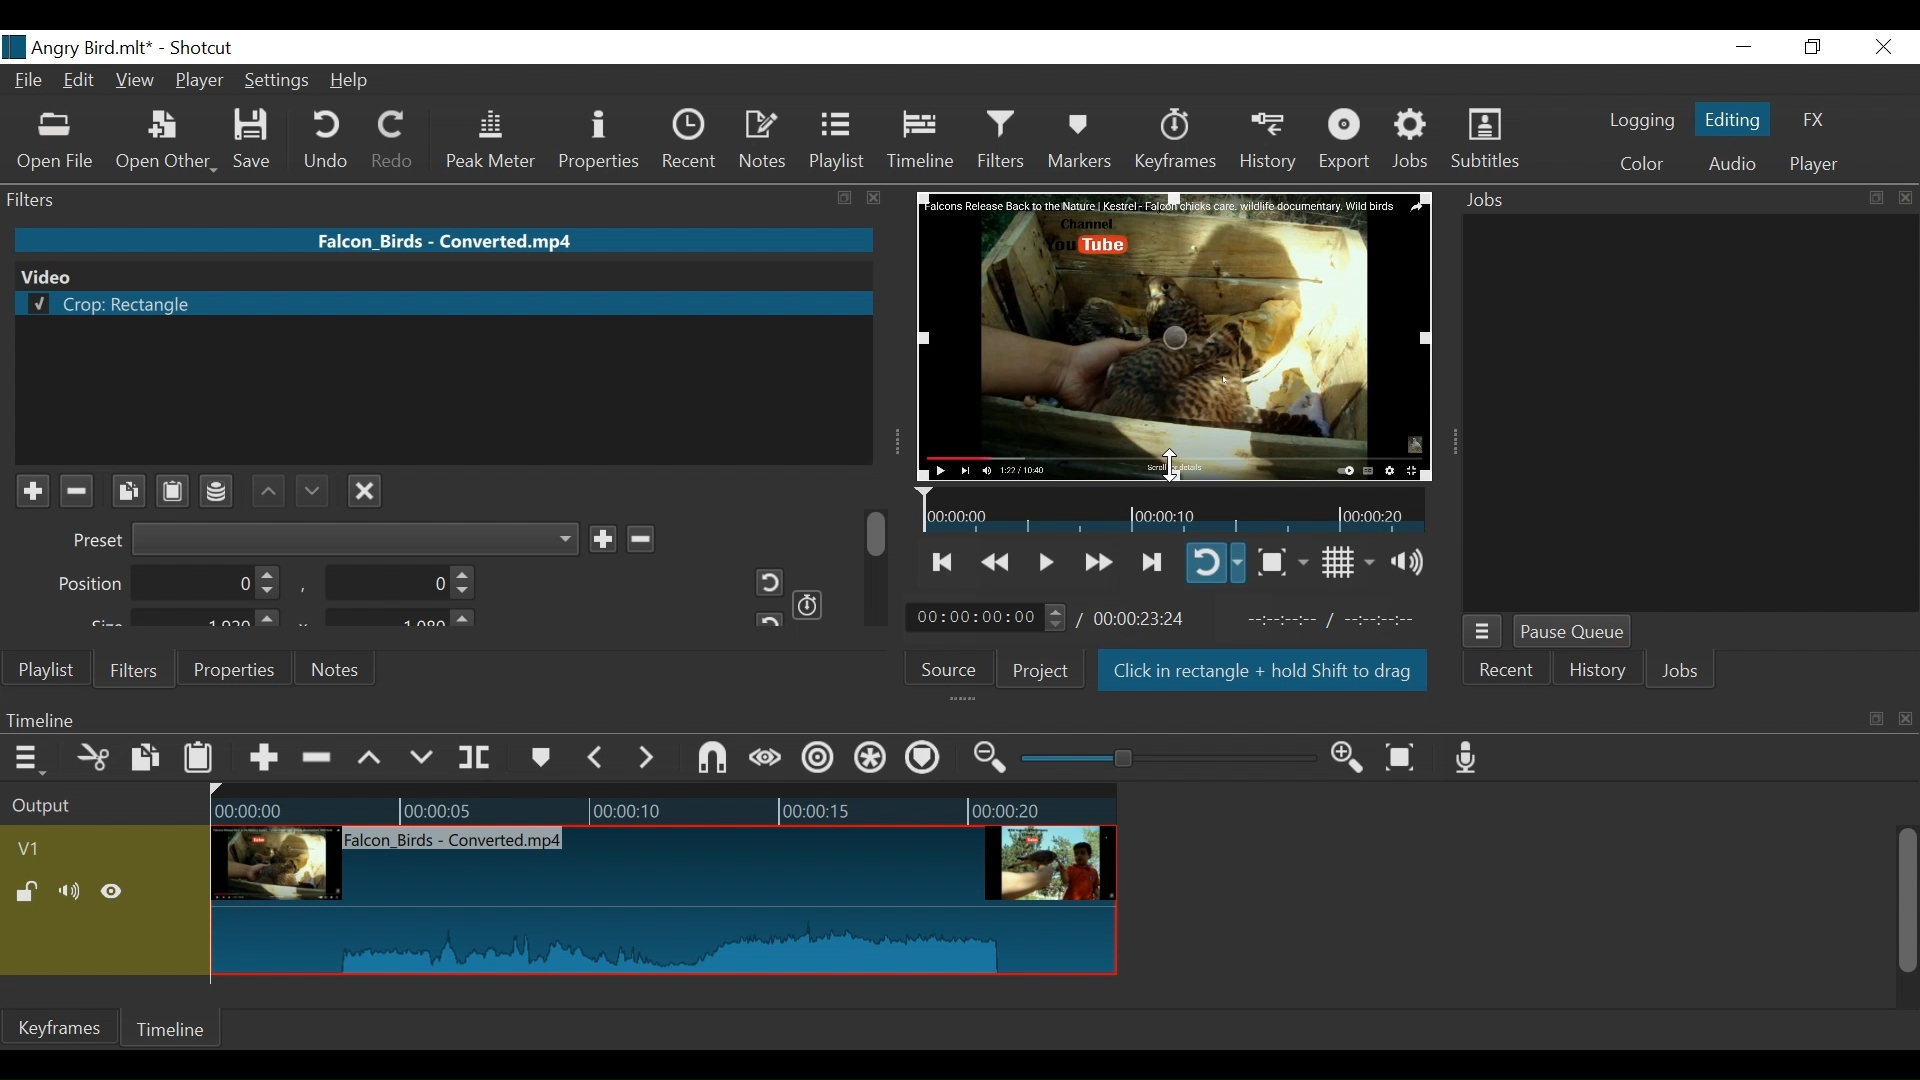 The image size is (1920, 1080). I want to click on logo, so click(14, 47).